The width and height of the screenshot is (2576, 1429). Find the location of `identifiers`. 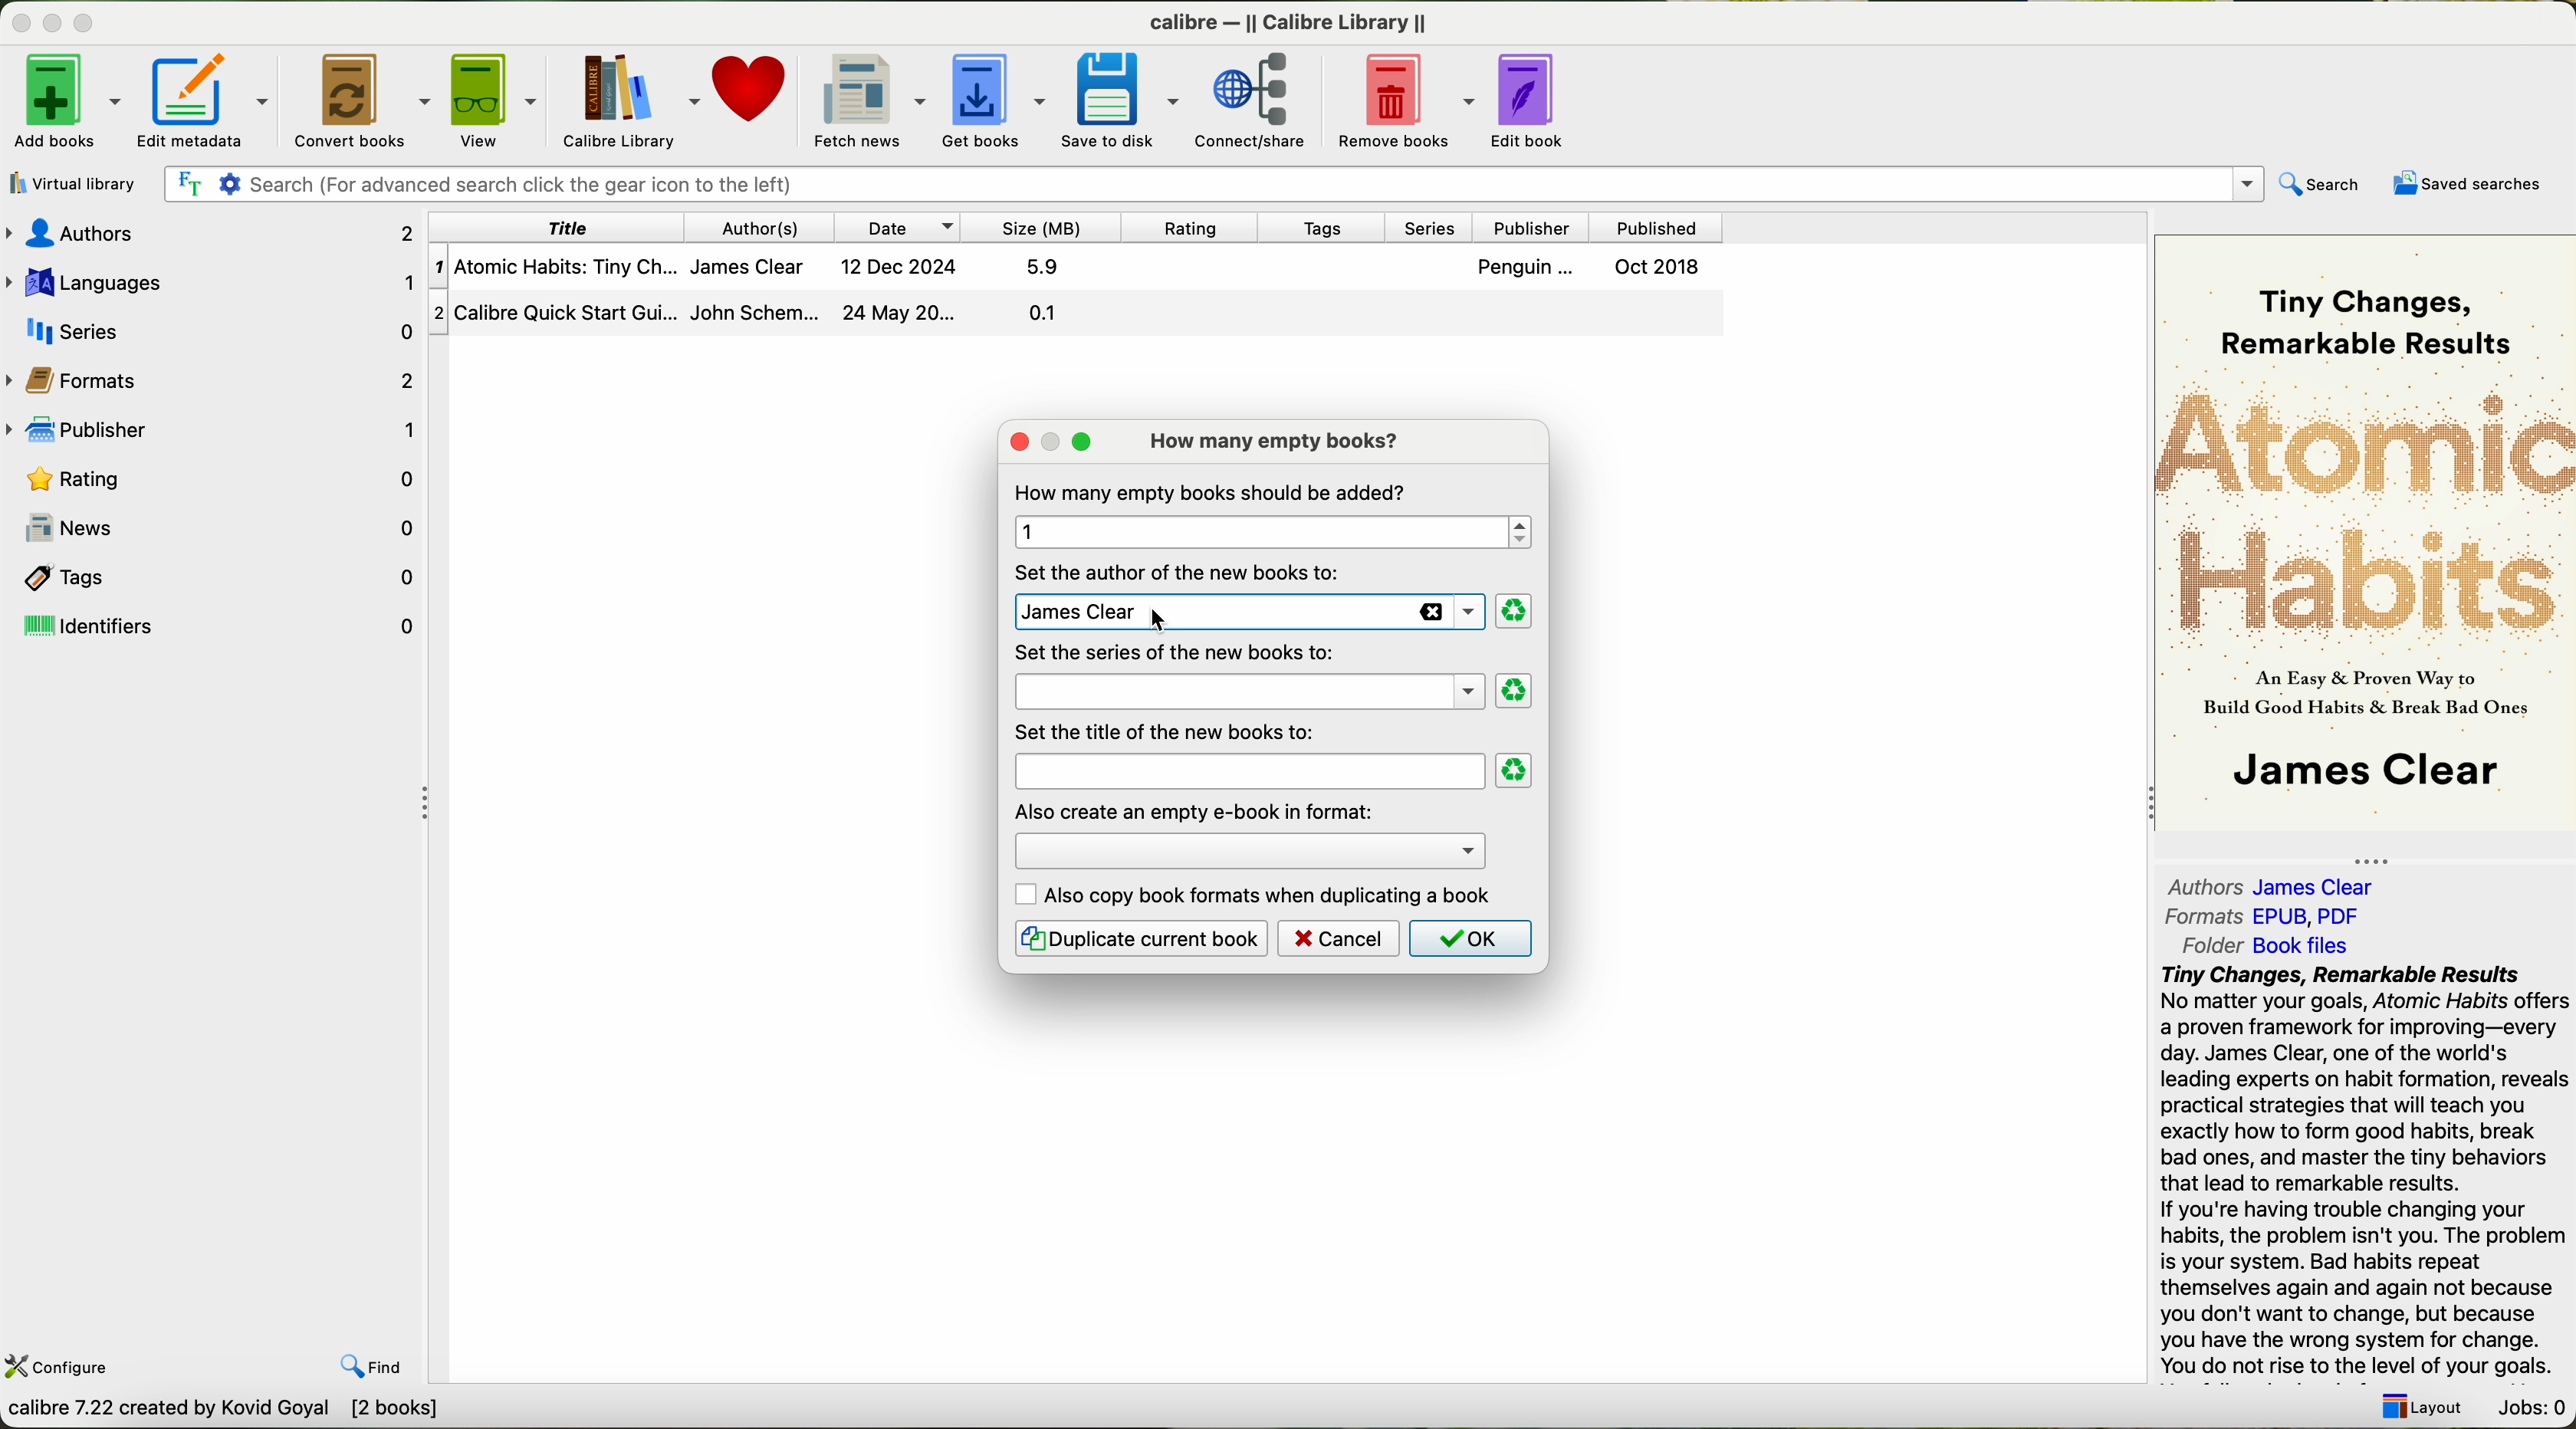

identifiers is located at coordinates (216, 626).